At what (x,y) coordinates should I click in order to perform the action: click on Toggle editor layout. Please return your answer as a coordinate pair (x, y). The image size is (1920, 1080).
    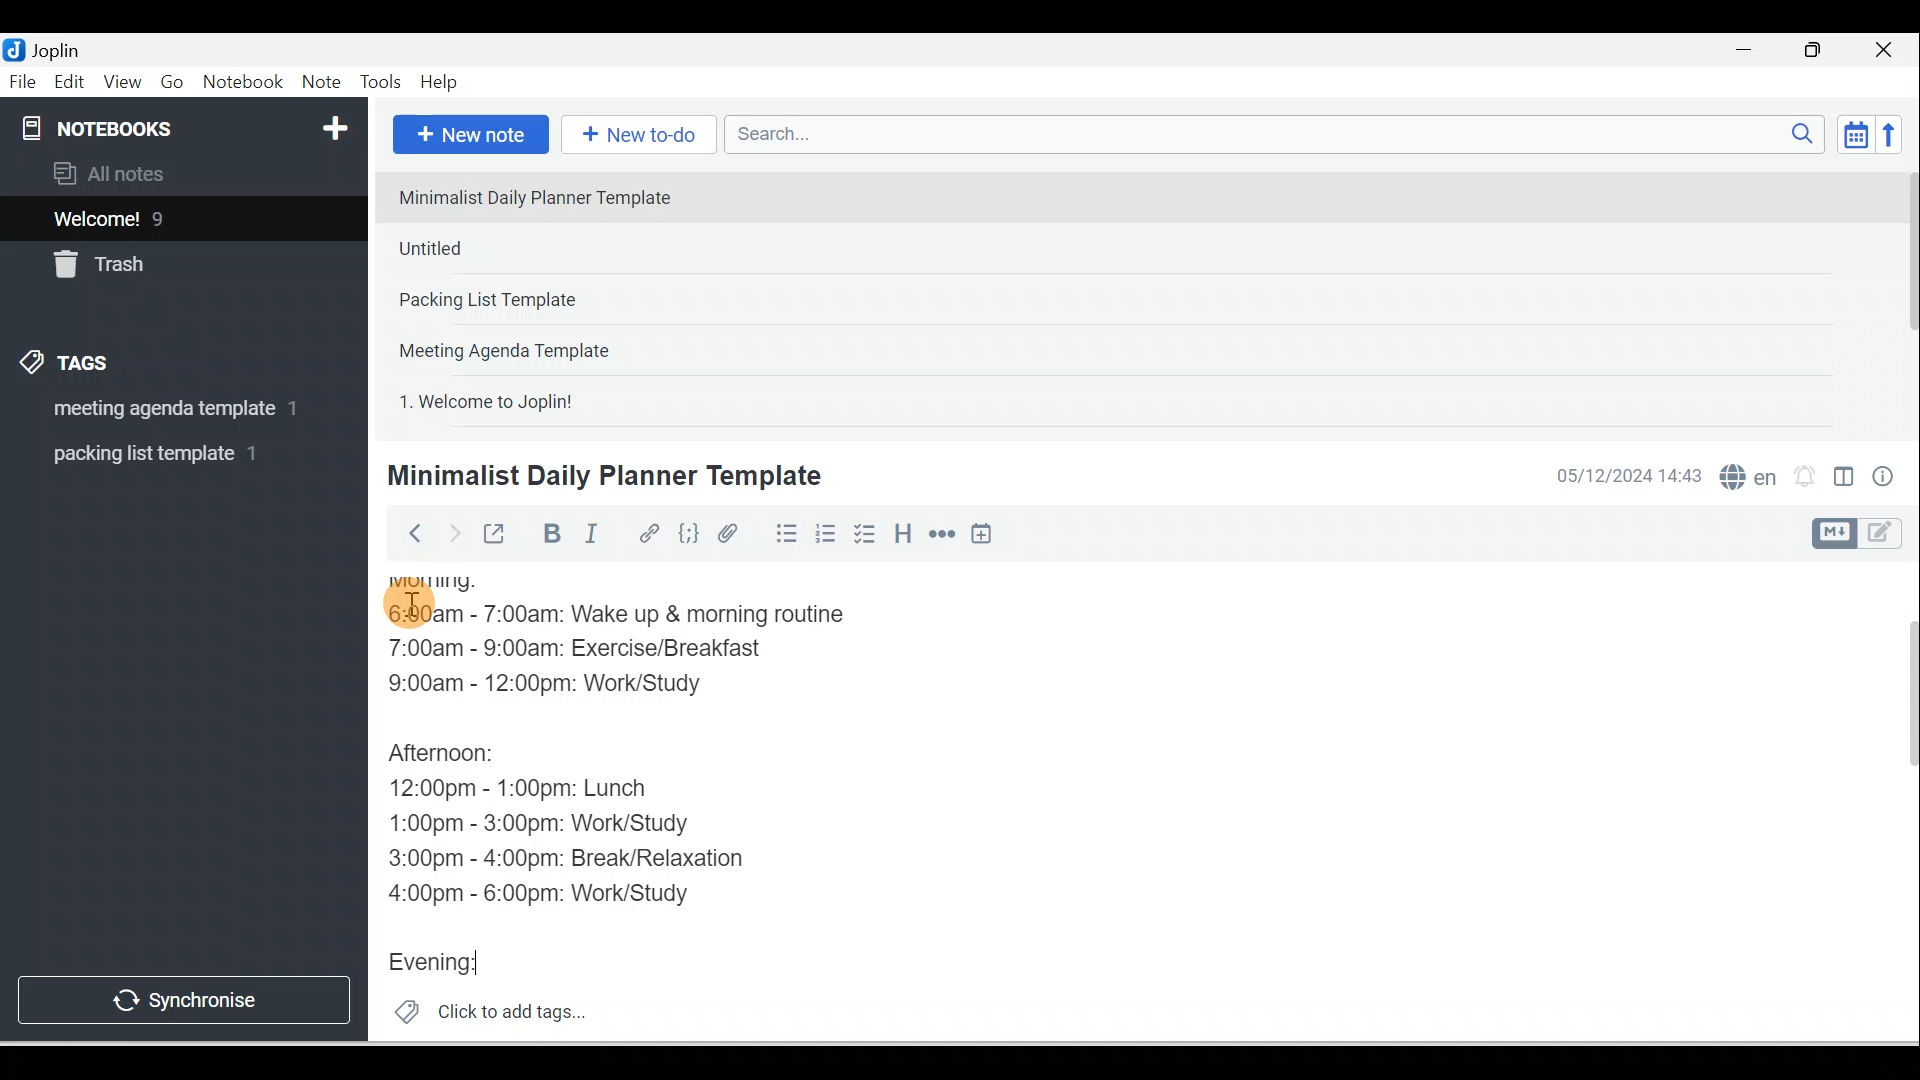
    Looking at the image, I should click on (1864, 534).